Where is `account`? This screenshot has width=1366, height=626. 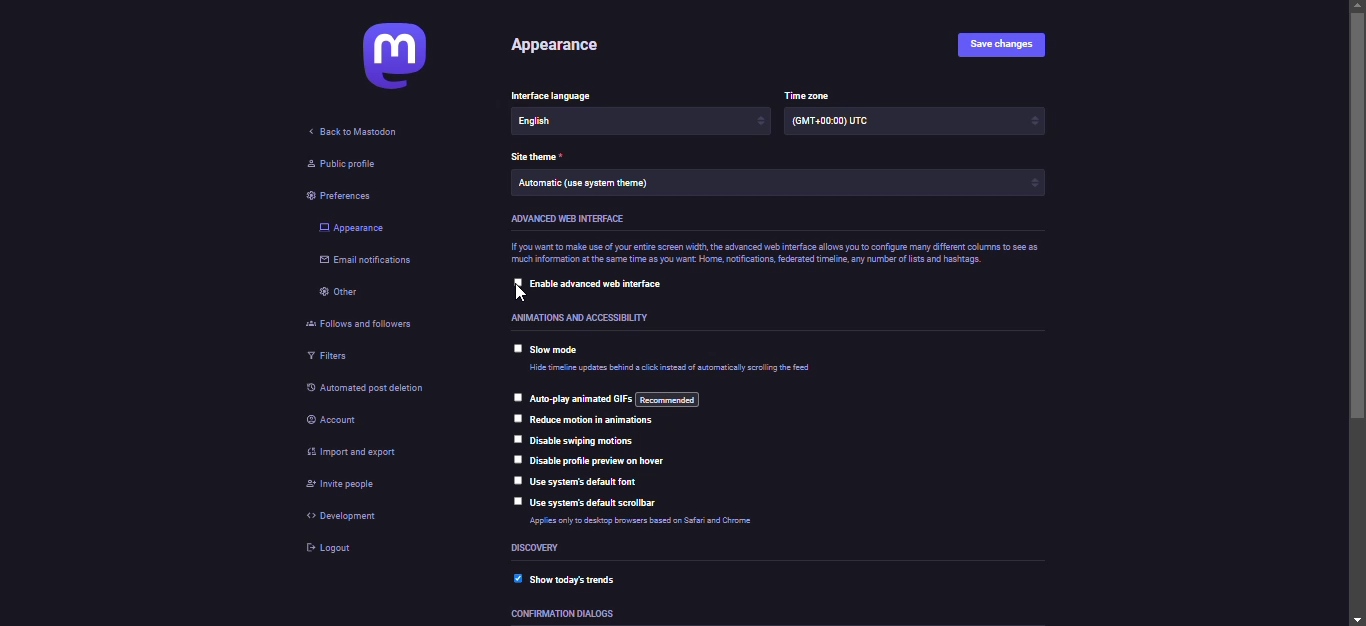
account is located at coordinates (331, 423).